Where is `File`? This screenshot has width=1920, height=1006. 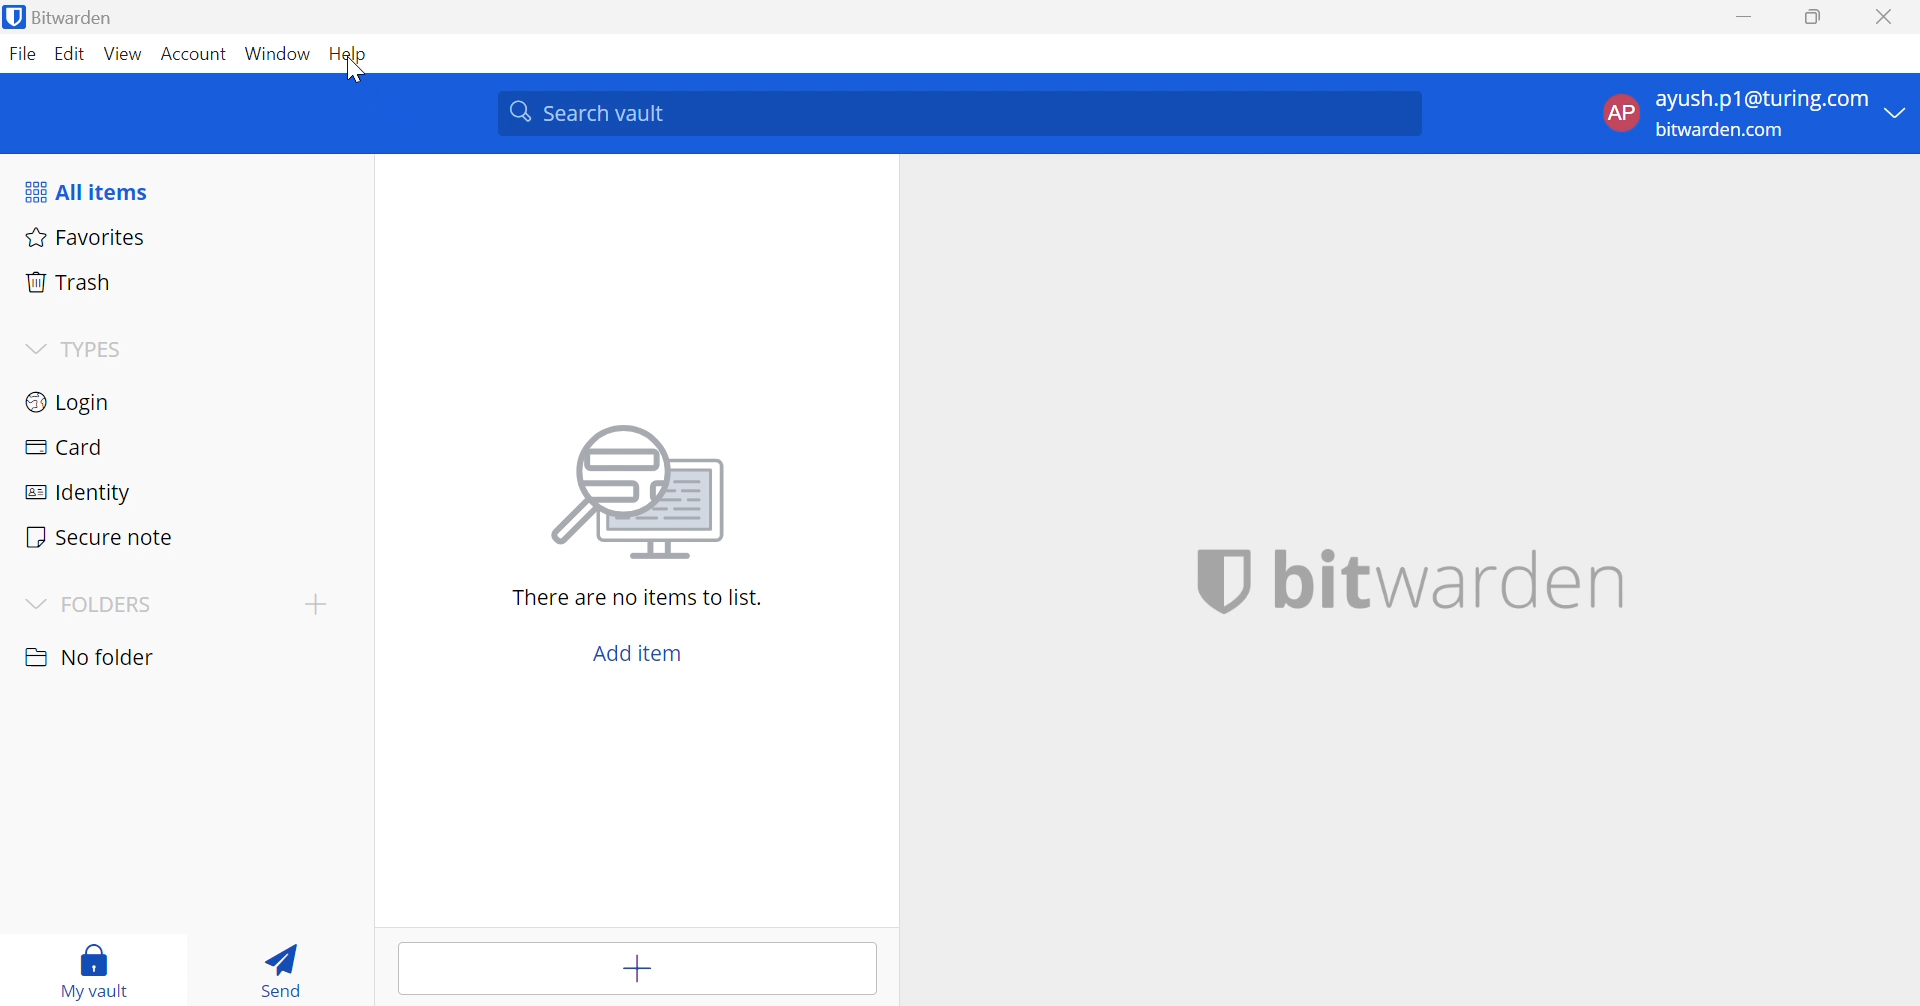 File is located at coordinates (25, 52).